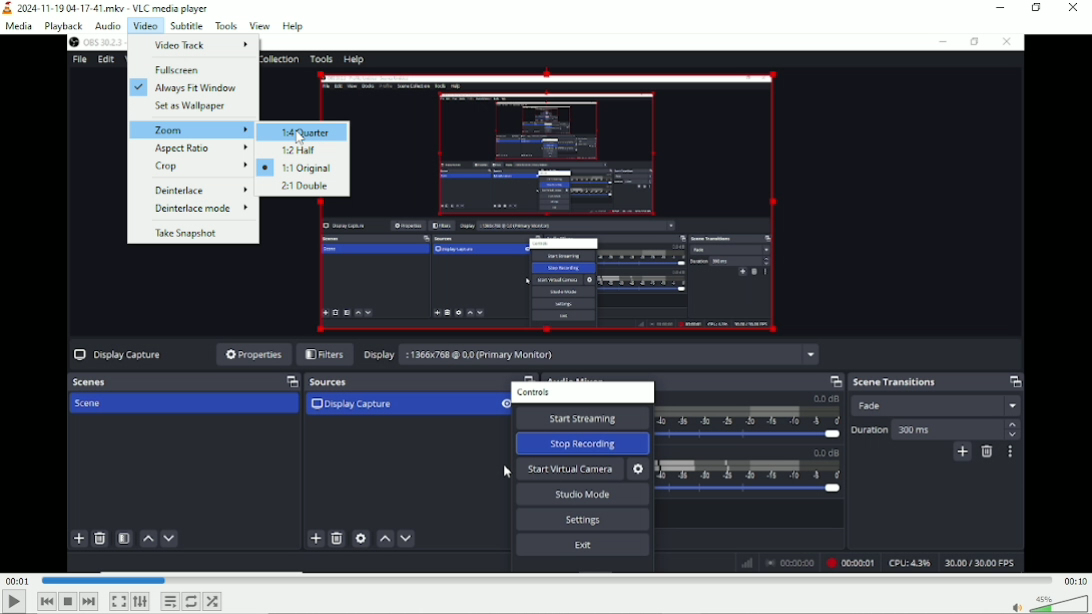  I want to click on set as wallpaper, so click(190, 108).